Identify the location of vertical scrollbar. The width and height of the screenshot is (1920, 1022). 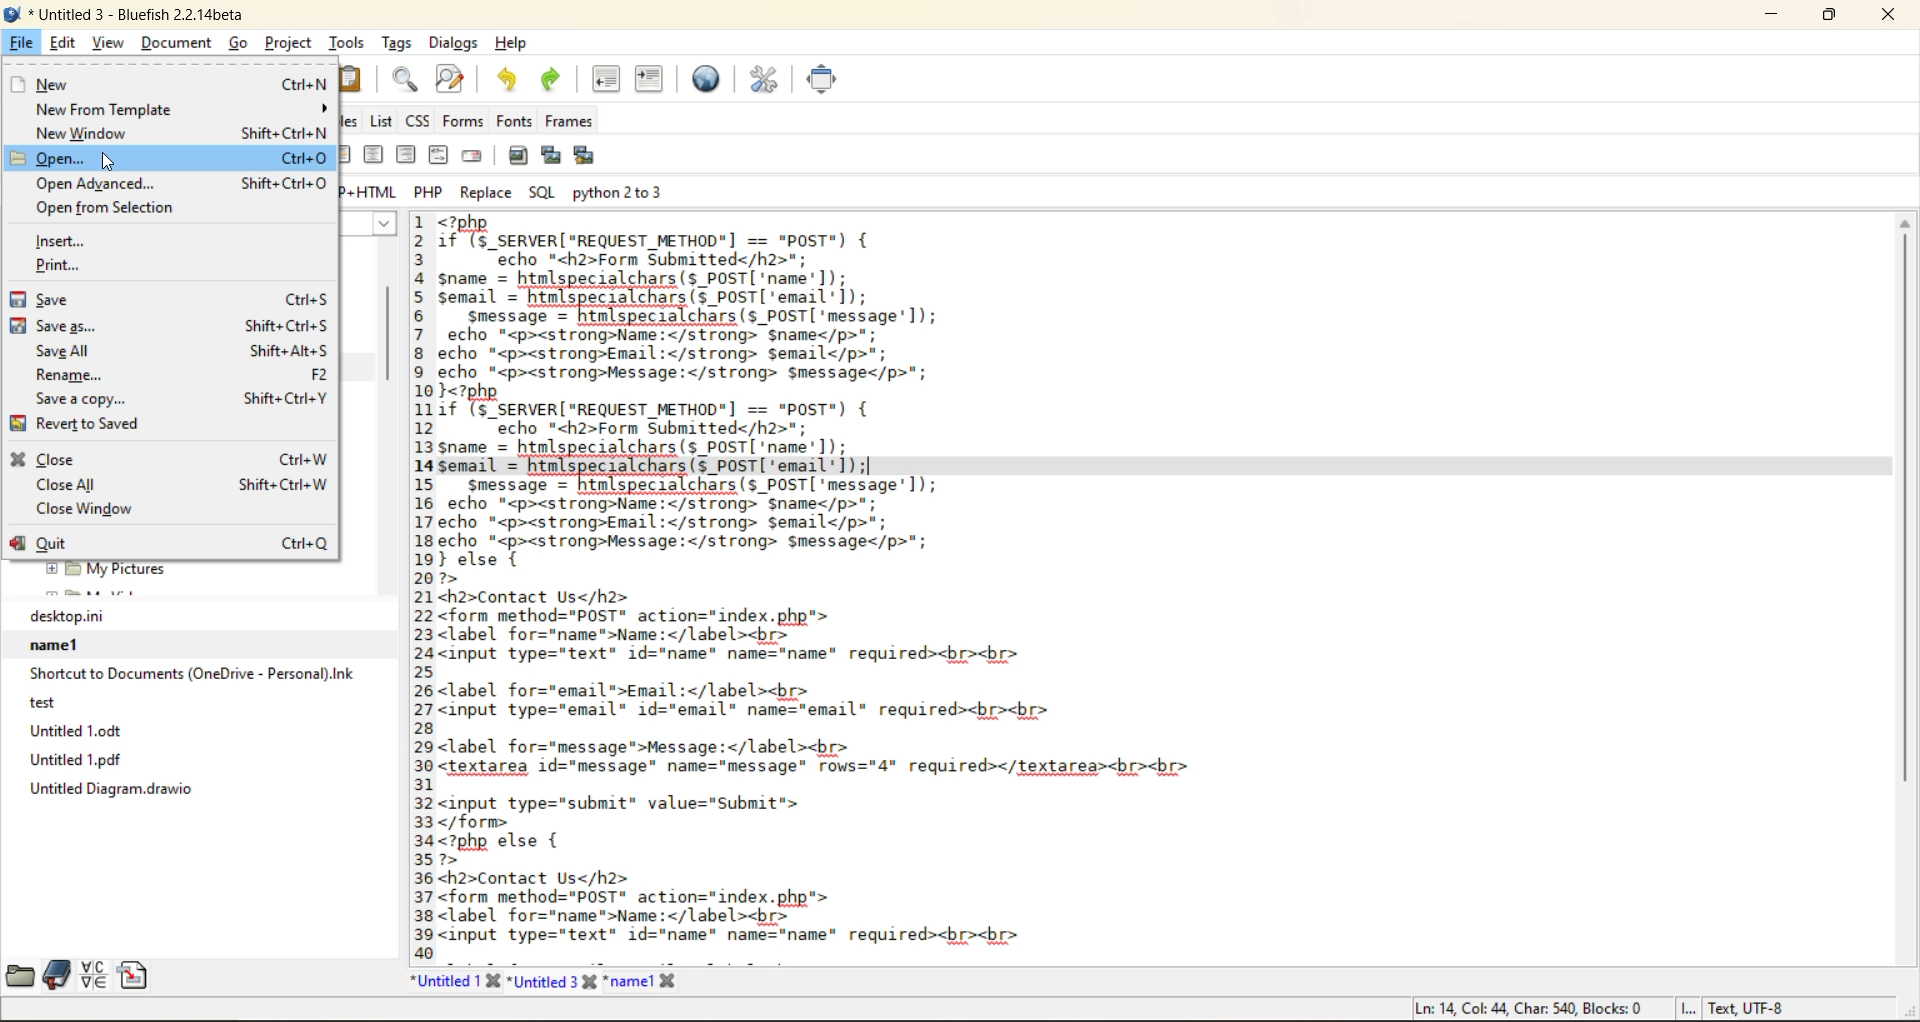
(1905, 588).